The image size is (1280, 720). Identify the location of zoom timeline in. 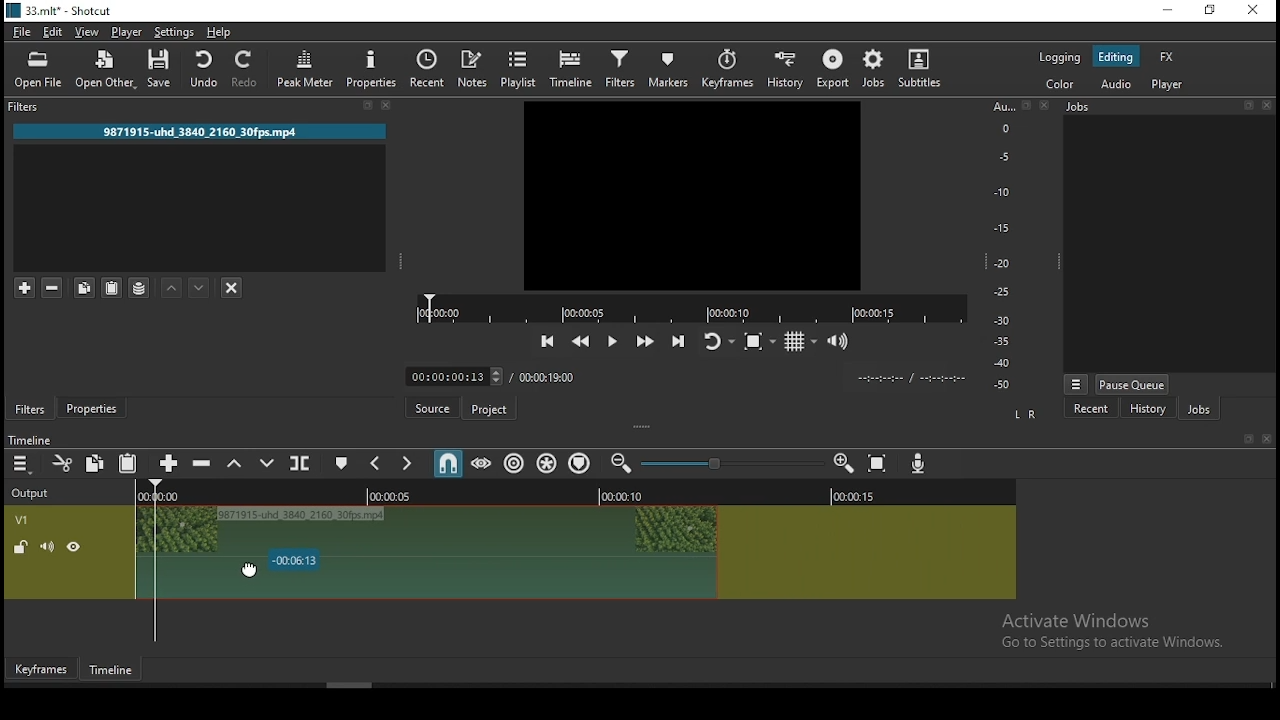
(845, 466).